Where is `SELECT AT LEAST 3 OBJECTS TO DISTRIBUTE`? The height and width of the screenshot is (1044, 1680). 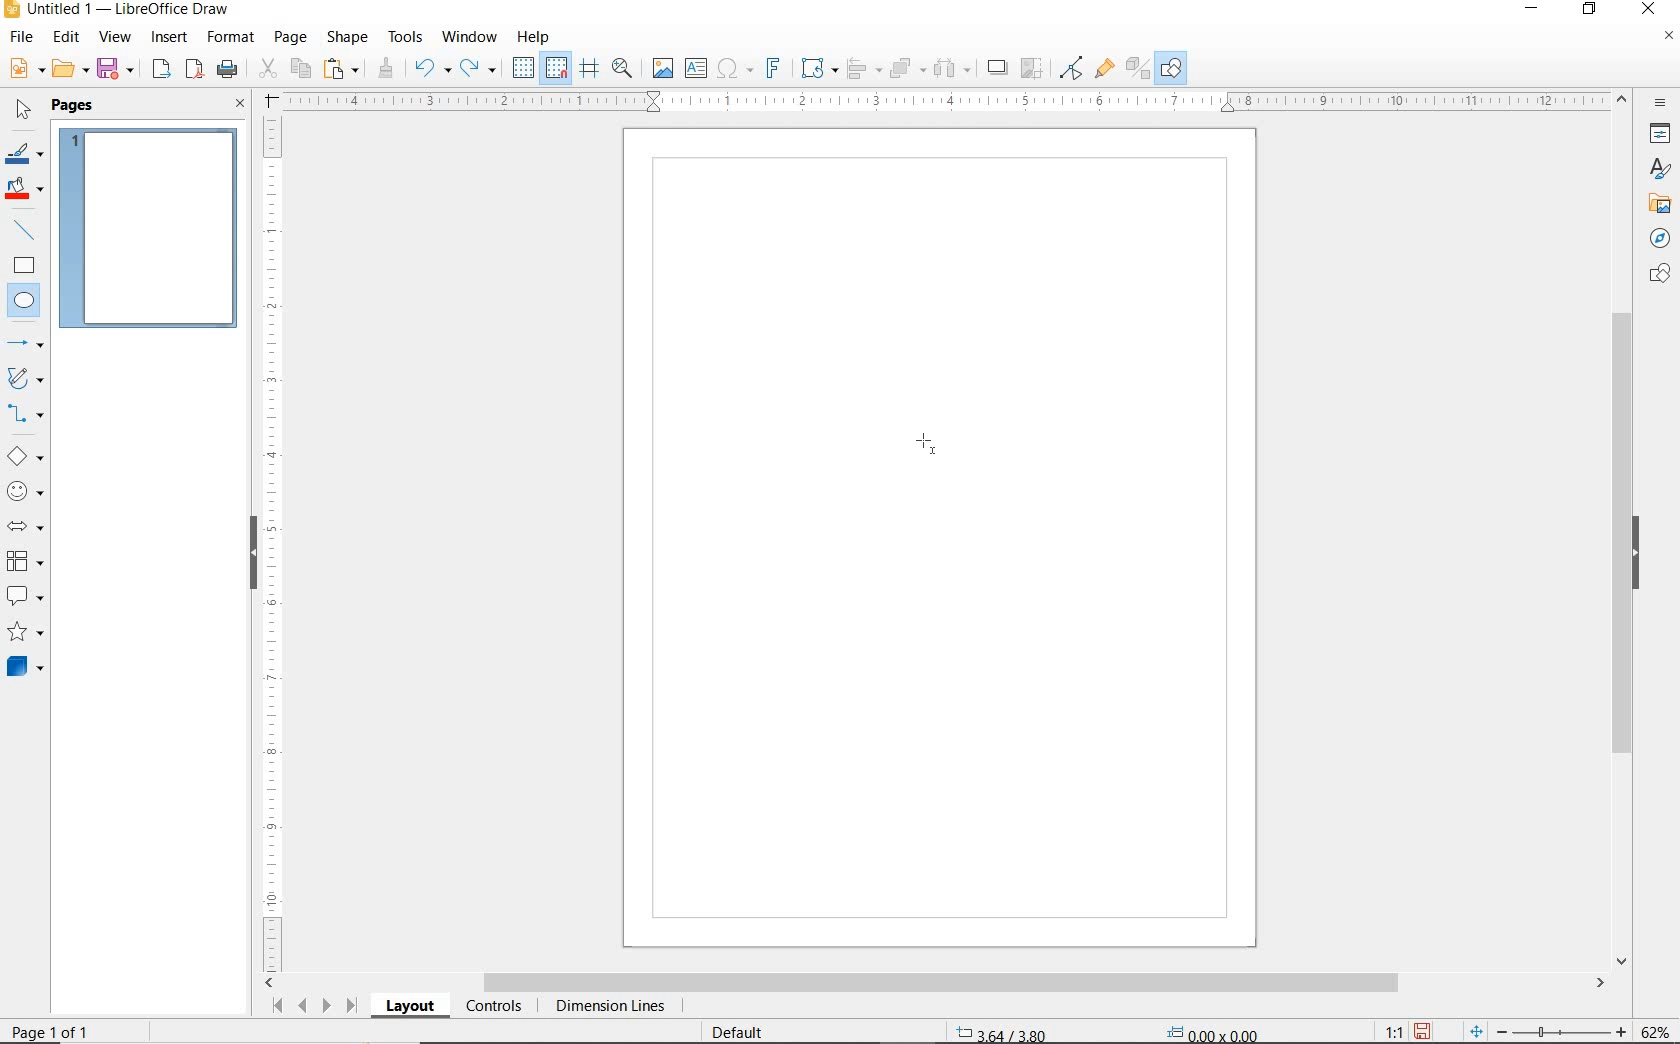
SELECT AT LEAST 3 OBJECTS TO DISTRIBUTE is located at coordinates (953, 67).